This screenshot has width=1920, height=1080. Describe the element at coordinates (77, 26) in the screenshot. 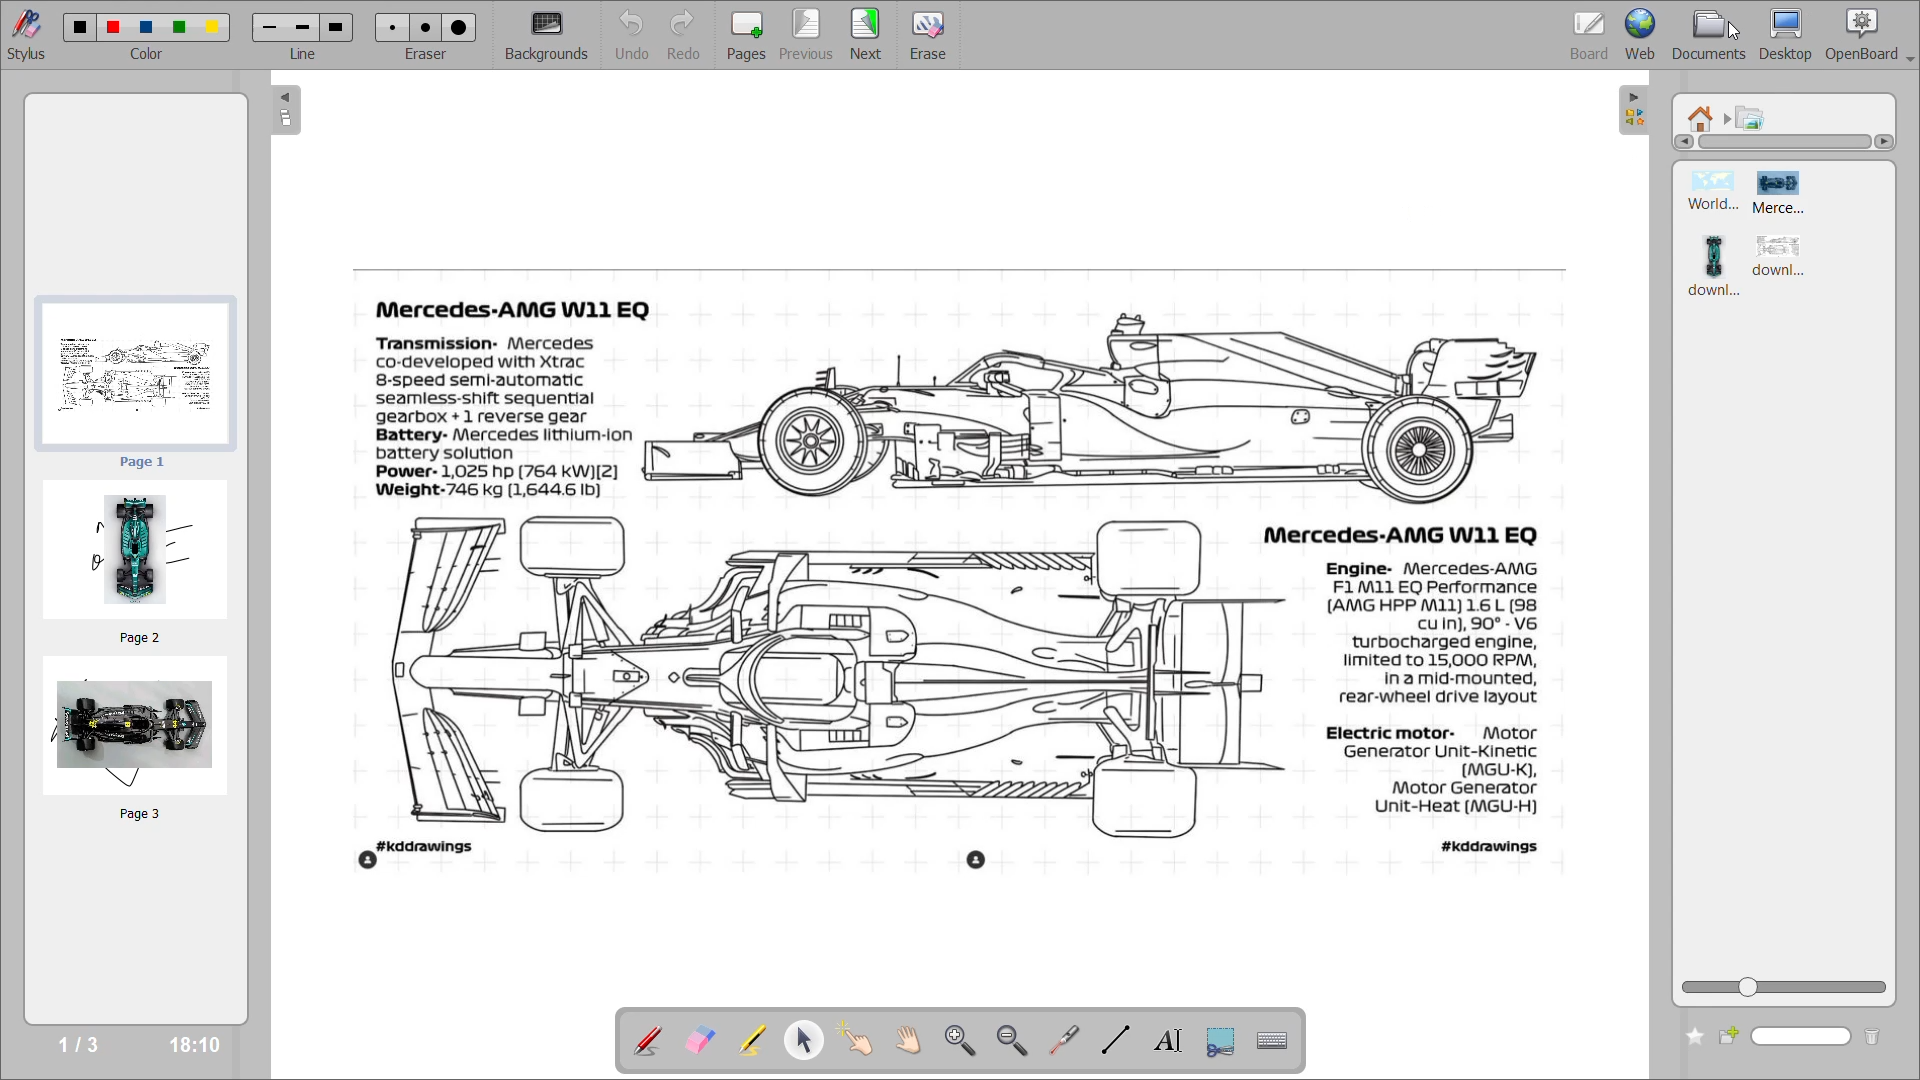

I see `color 1` at that location.